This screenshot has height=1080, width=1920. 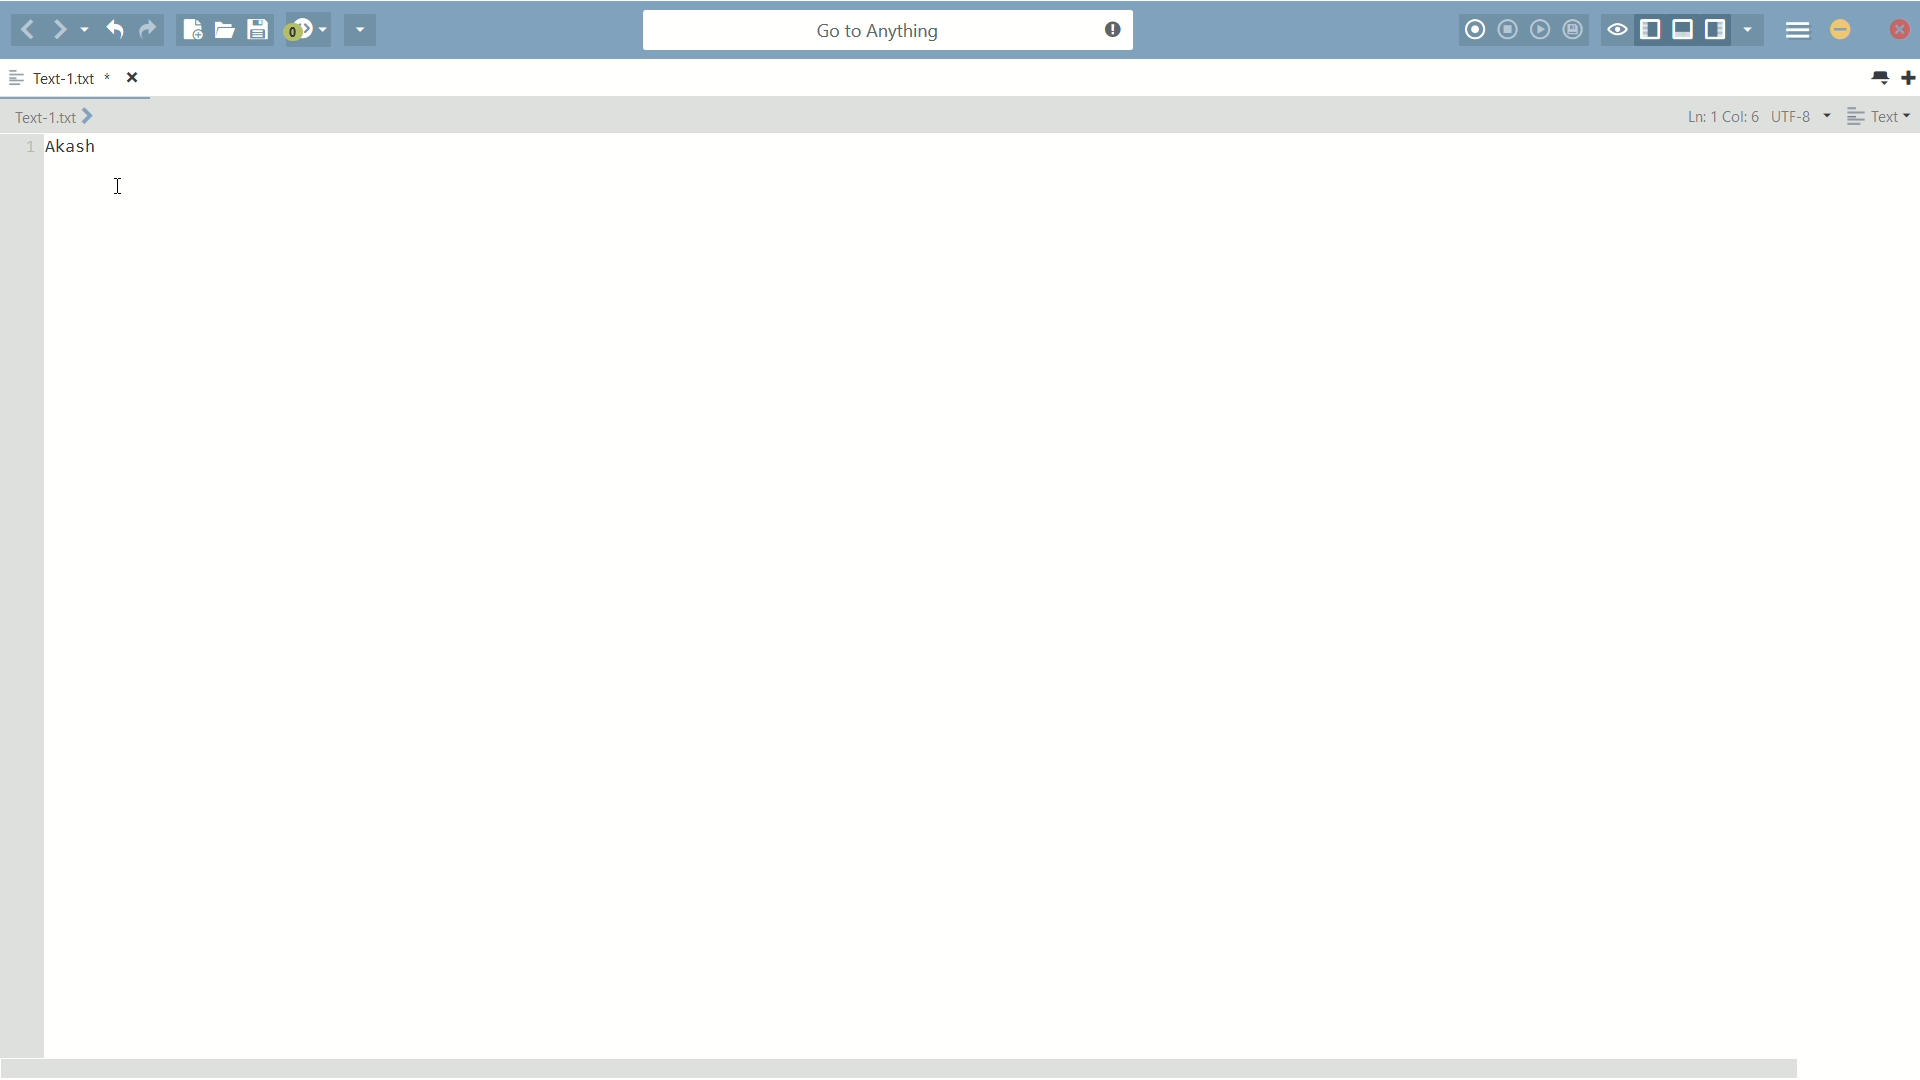 What do you see at coordinates (1541, 29) in the screenshot?
I see `play last macro` at bounding box center [1541, 29].